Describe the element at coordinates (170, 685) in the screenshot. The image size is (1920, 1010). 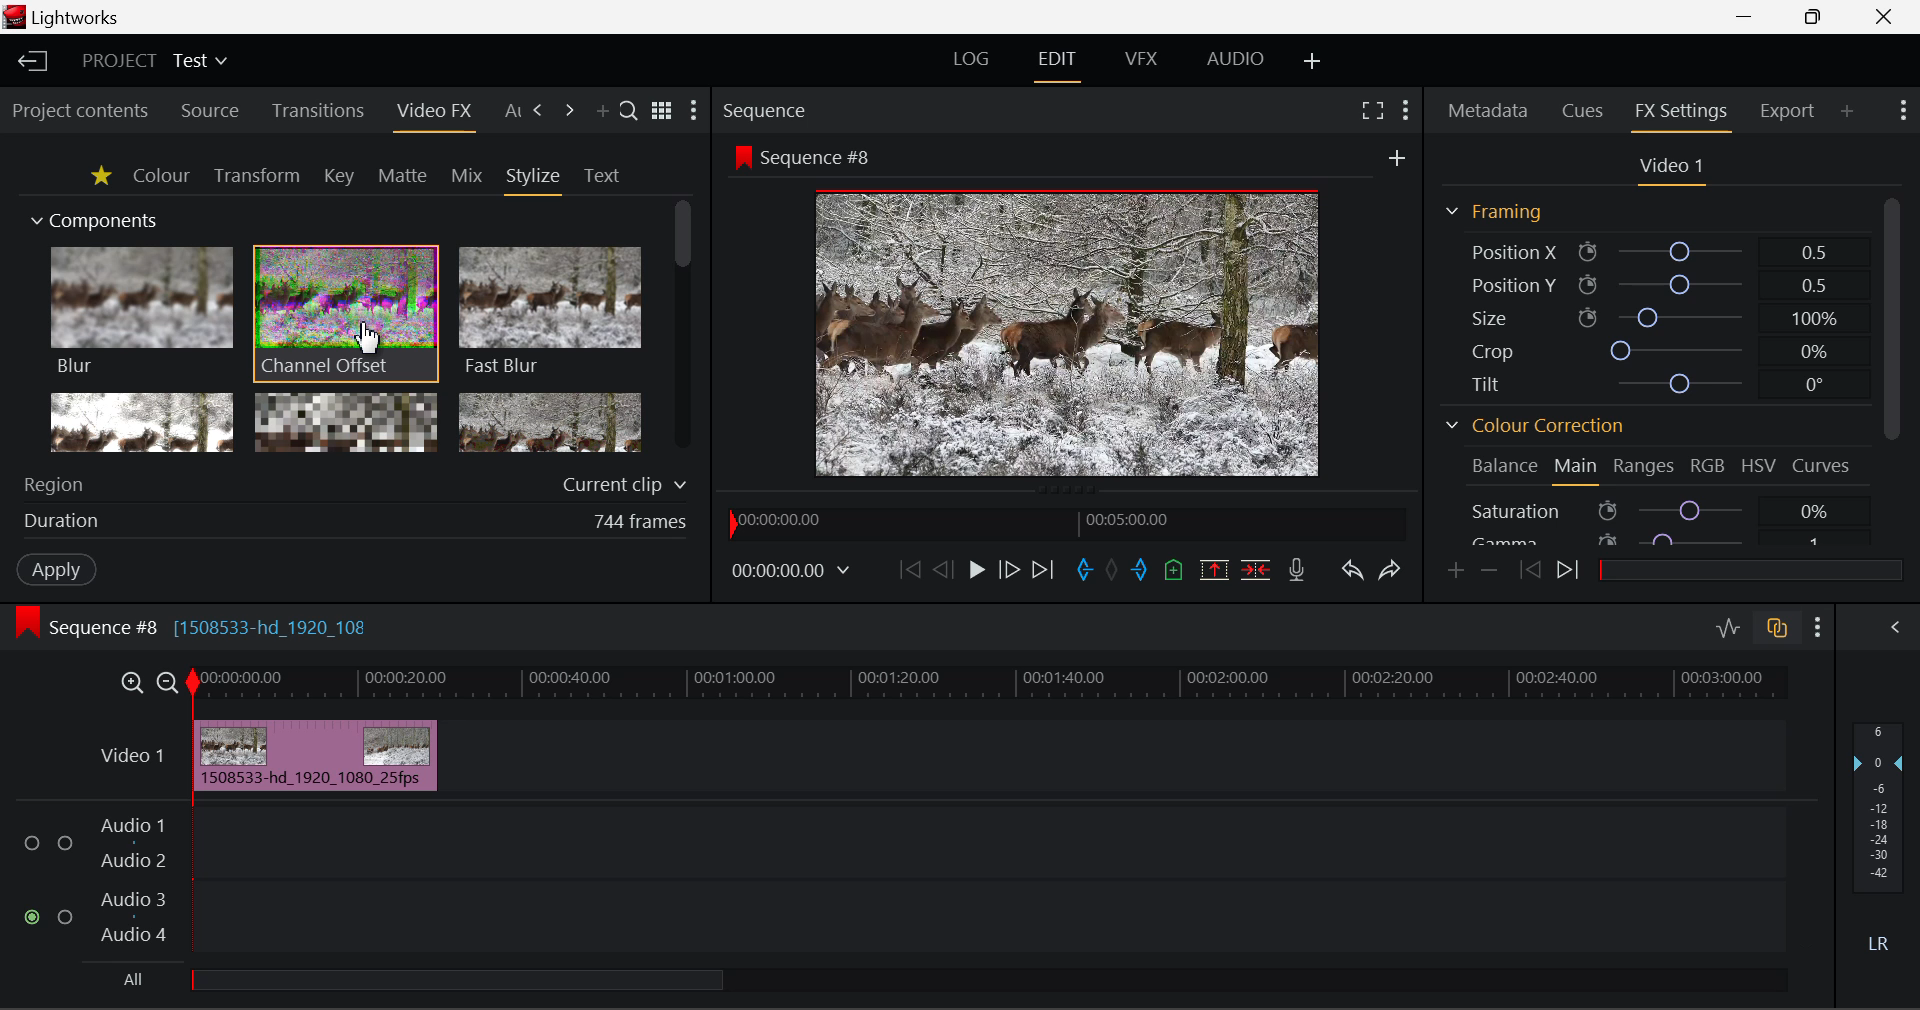
I see `Timeline Zoom Out` at that location.